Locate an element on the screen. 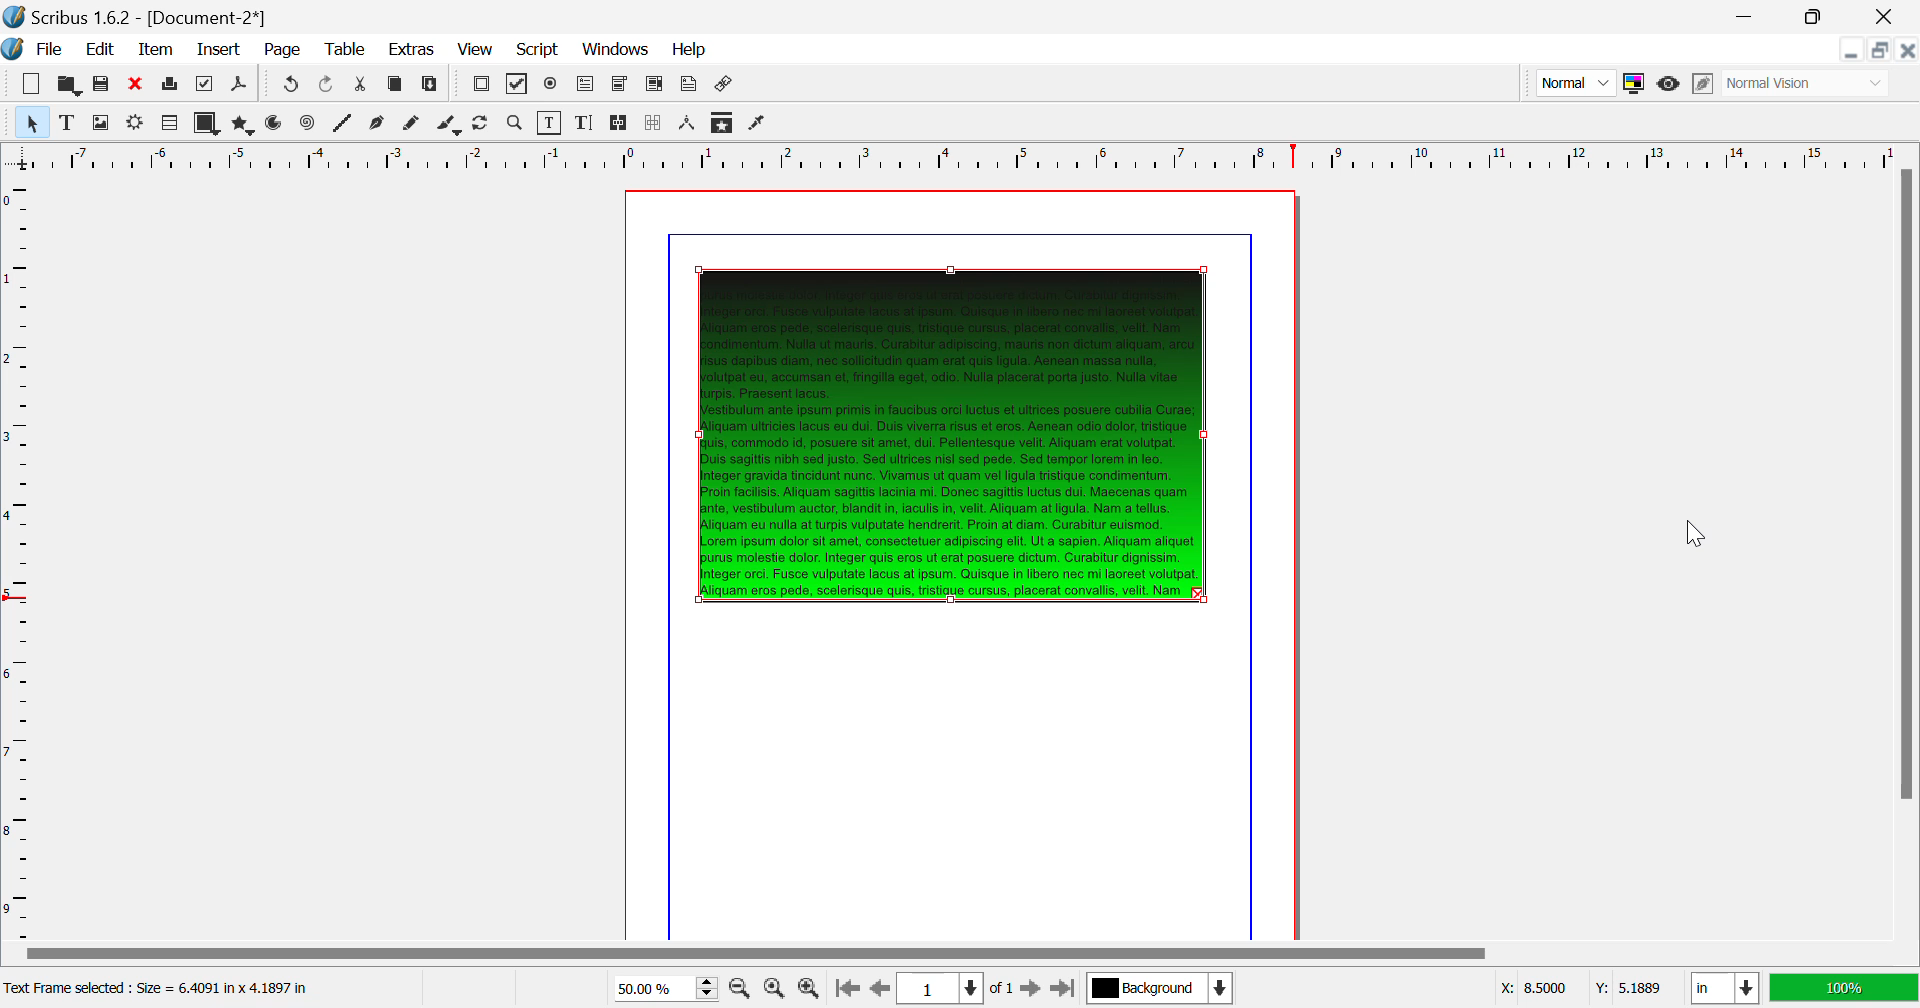 This screenshot has width=1920, height=1008. Horizontal Page Margins is located at coordinates (19, 557).